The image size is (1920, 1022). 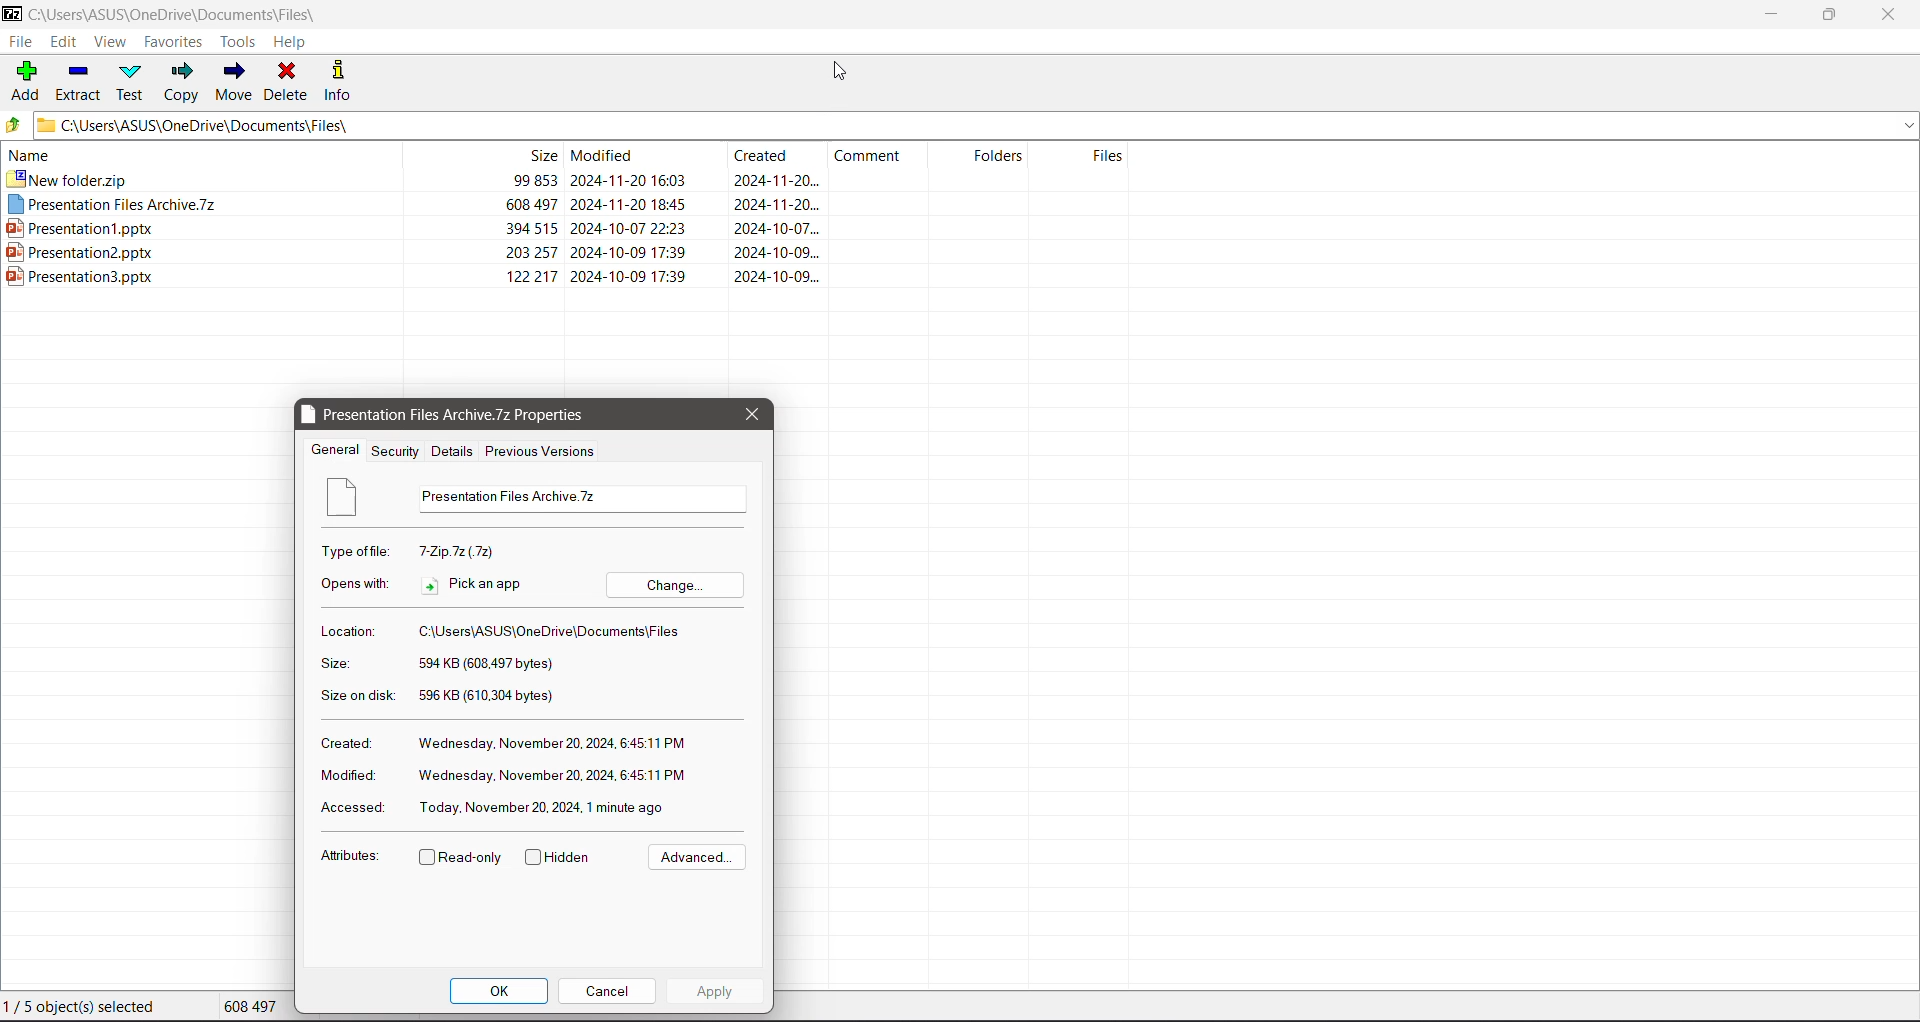 What do you see at coordinates (250, 1006) in the screenshot?
I see `608 497` at bounding box center [250, 1006].